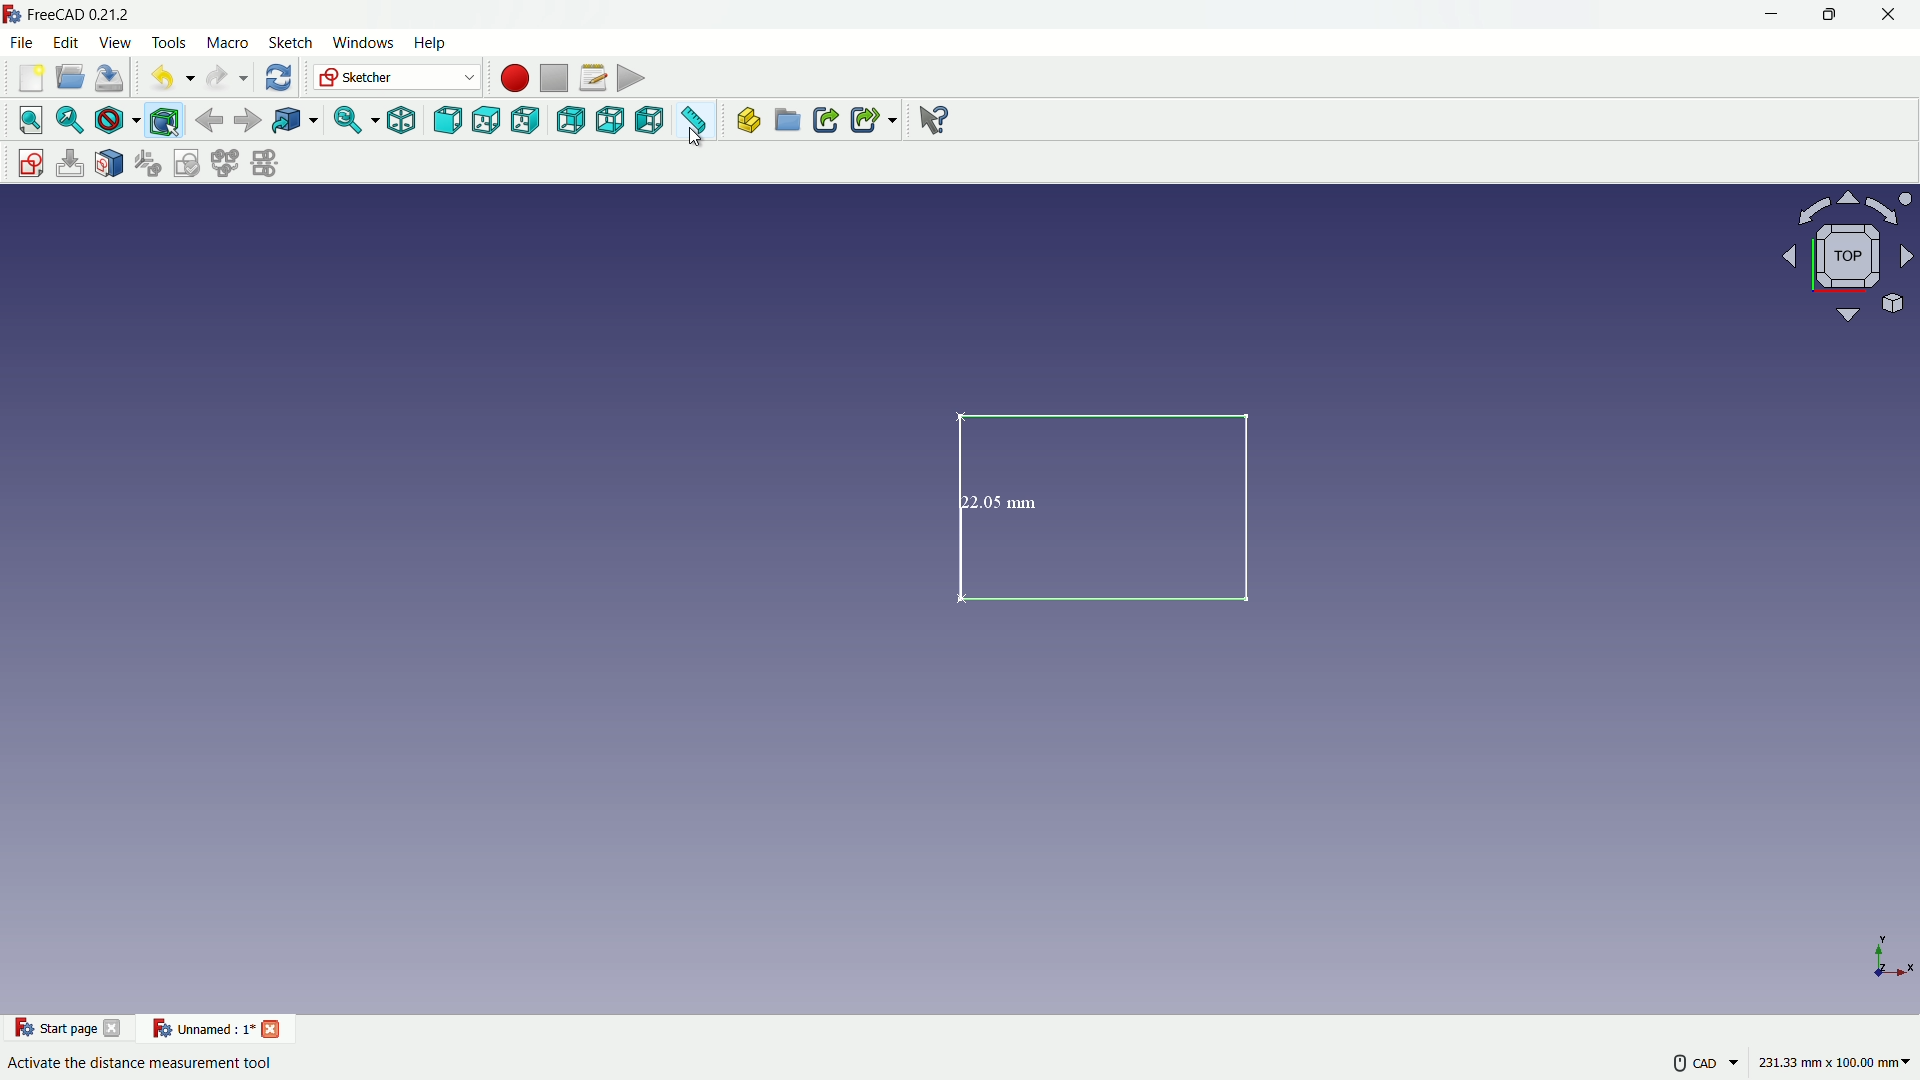 The width and height of the screenshot is (1920, 1080). Describe the element at coordinates (95, 15) in the screenshot. I see `FreeCAD 0212` at that location.